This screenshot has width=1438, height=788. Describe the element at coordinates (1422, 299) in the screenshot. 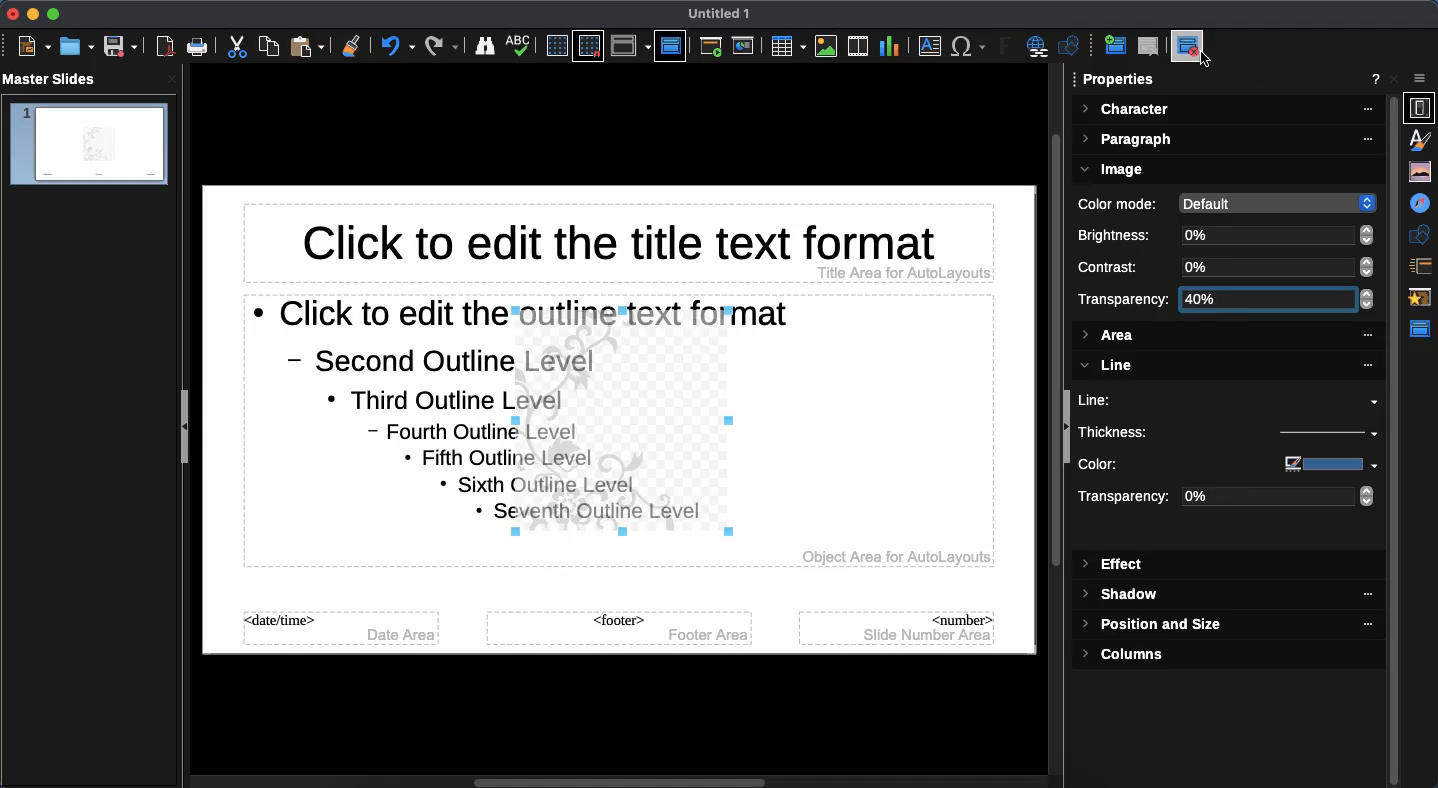

I see `Animation` at that location.